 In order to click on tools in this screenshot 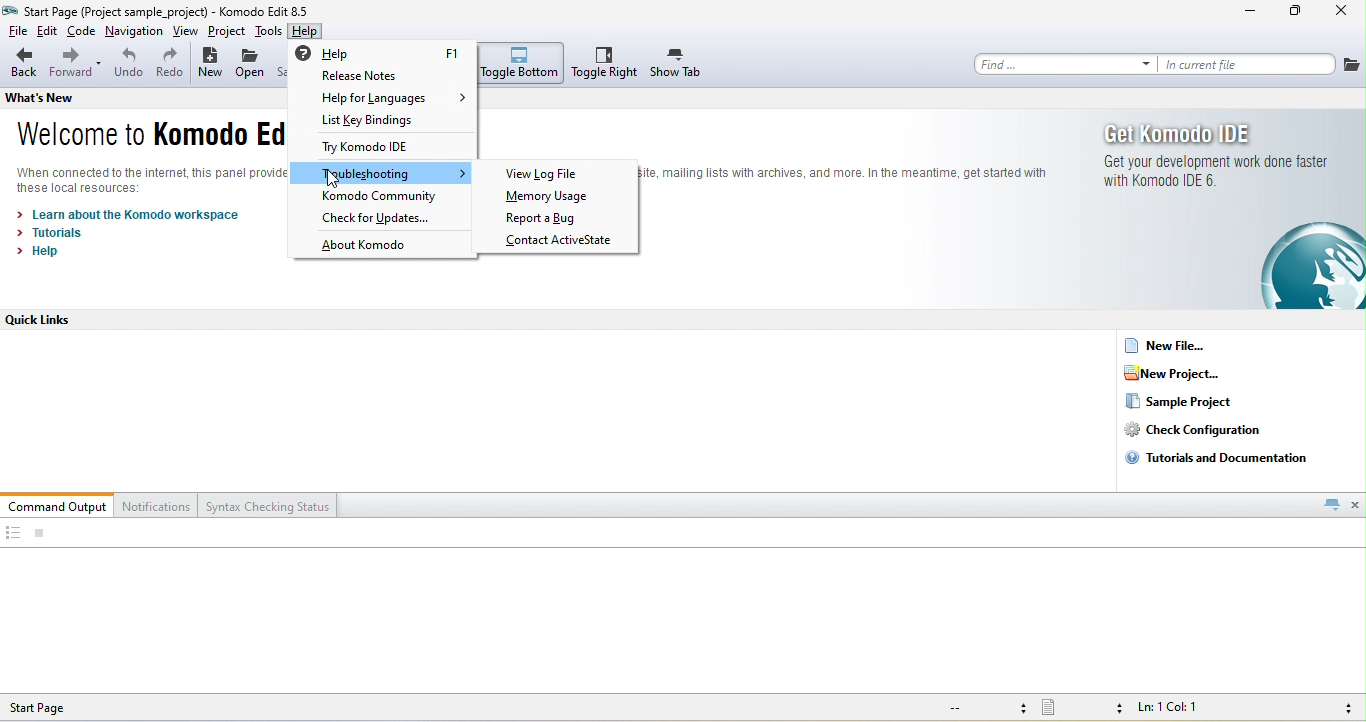, I will do `click(268, 31)`.